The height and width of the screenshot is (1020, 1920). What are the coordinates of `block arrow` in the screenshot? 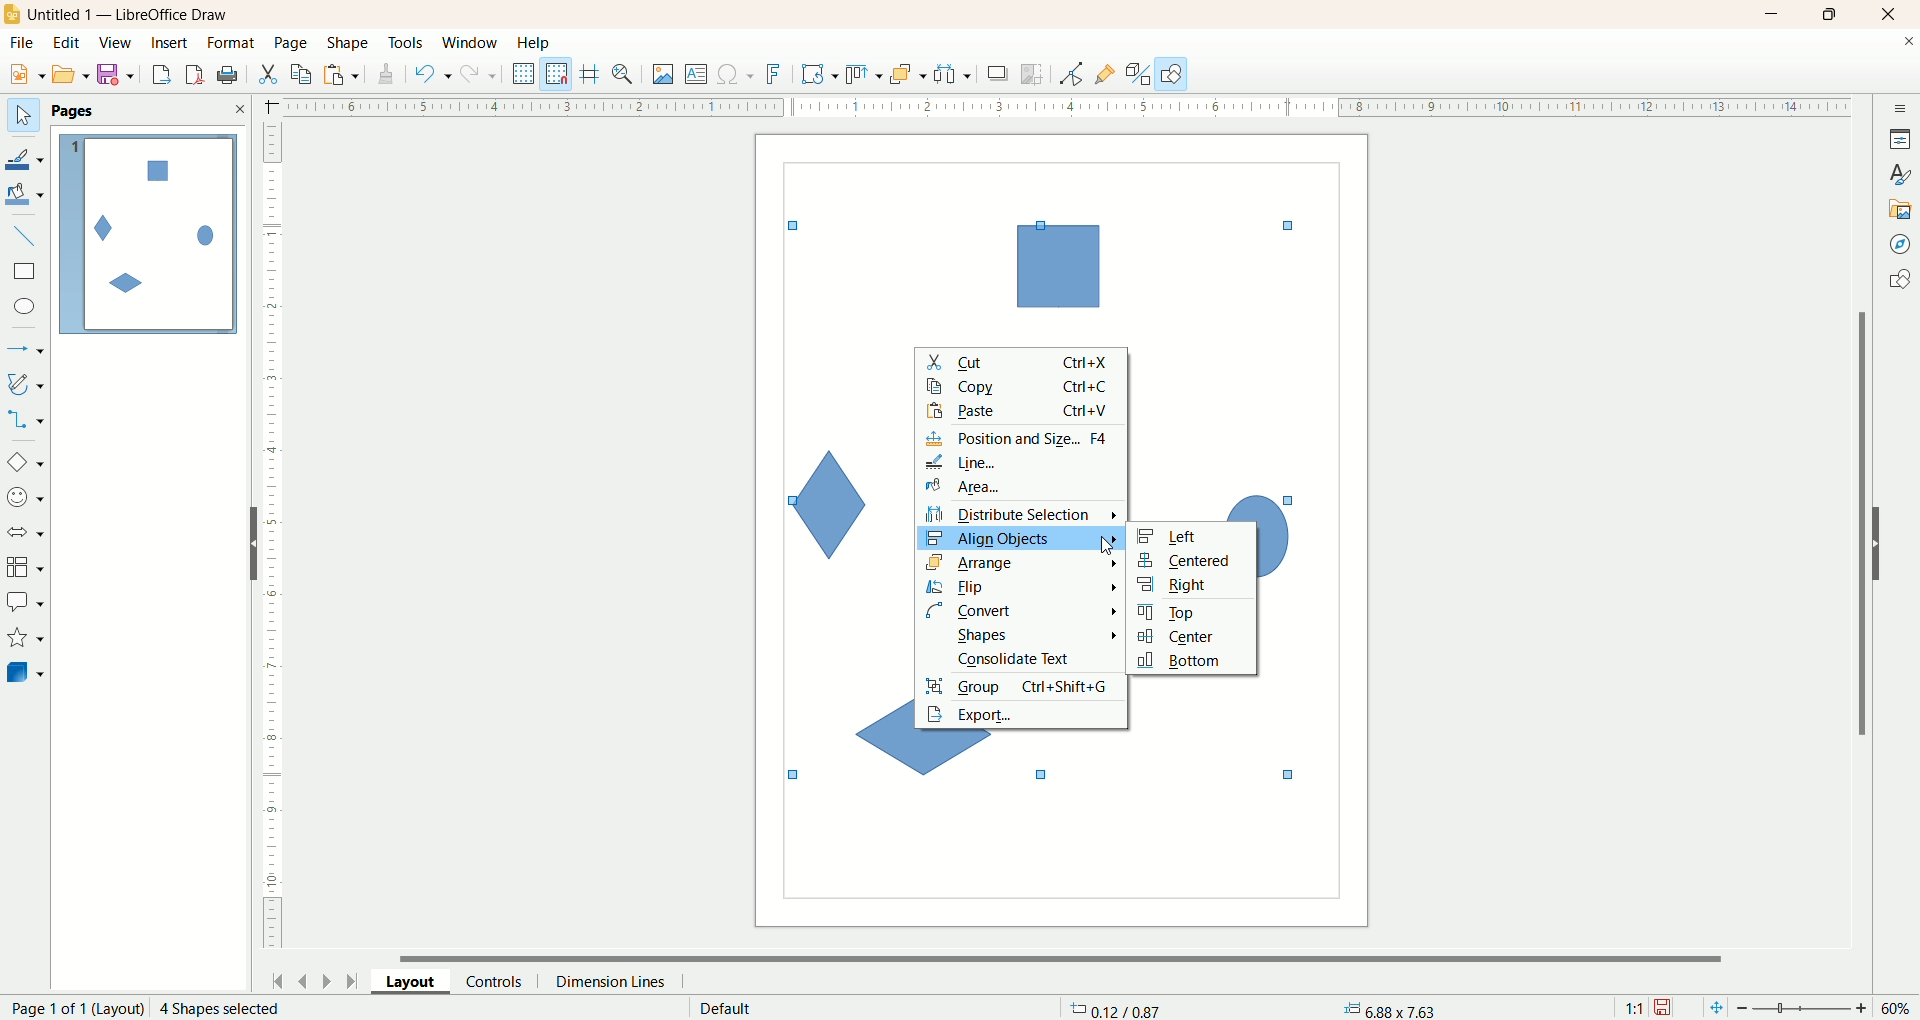 It's located at (29, 533).